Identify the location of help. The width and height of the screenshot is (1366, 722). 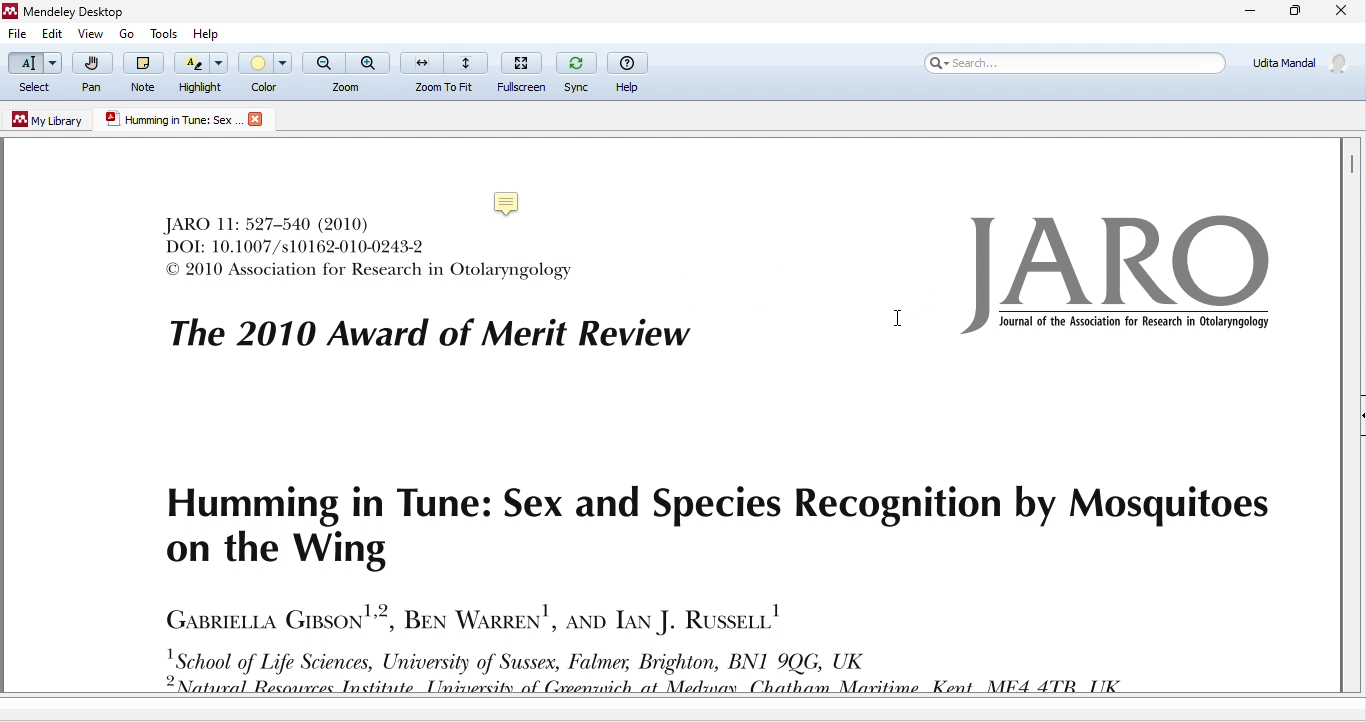
(632, 73).